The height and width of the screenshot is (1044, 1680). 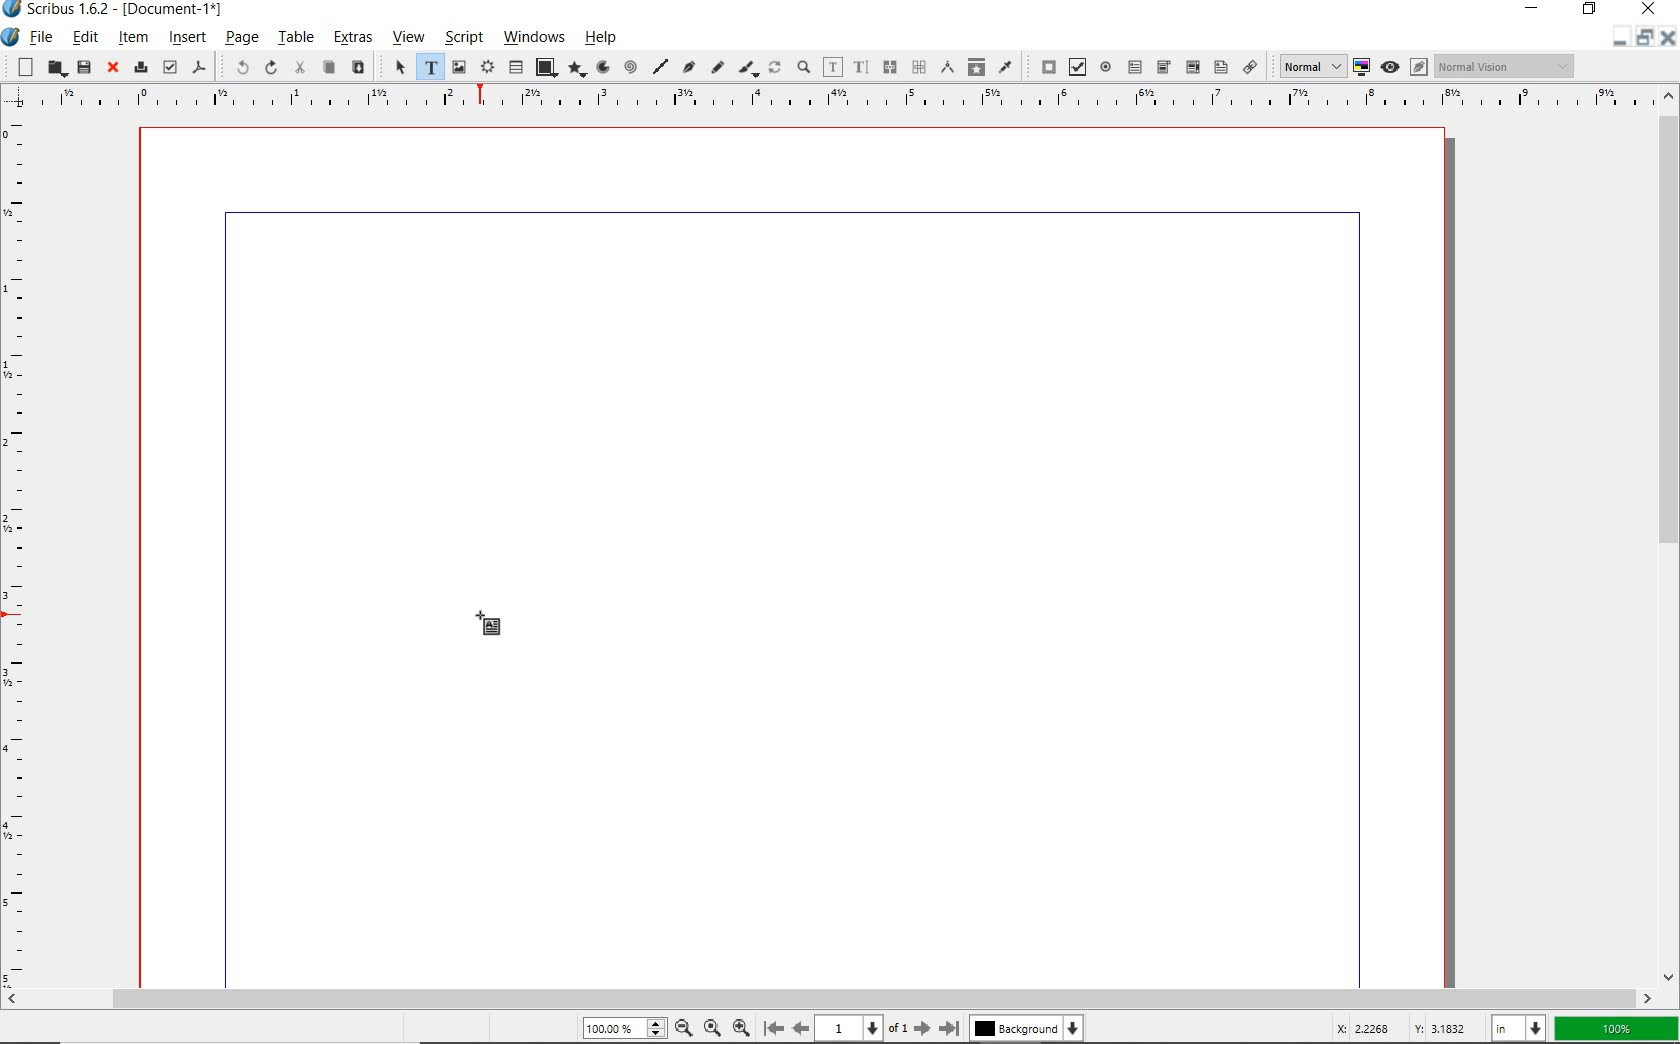 What do you see at coordinates (83, 67) in the screenshot?
I see `save` at bounding box center [83, 67].